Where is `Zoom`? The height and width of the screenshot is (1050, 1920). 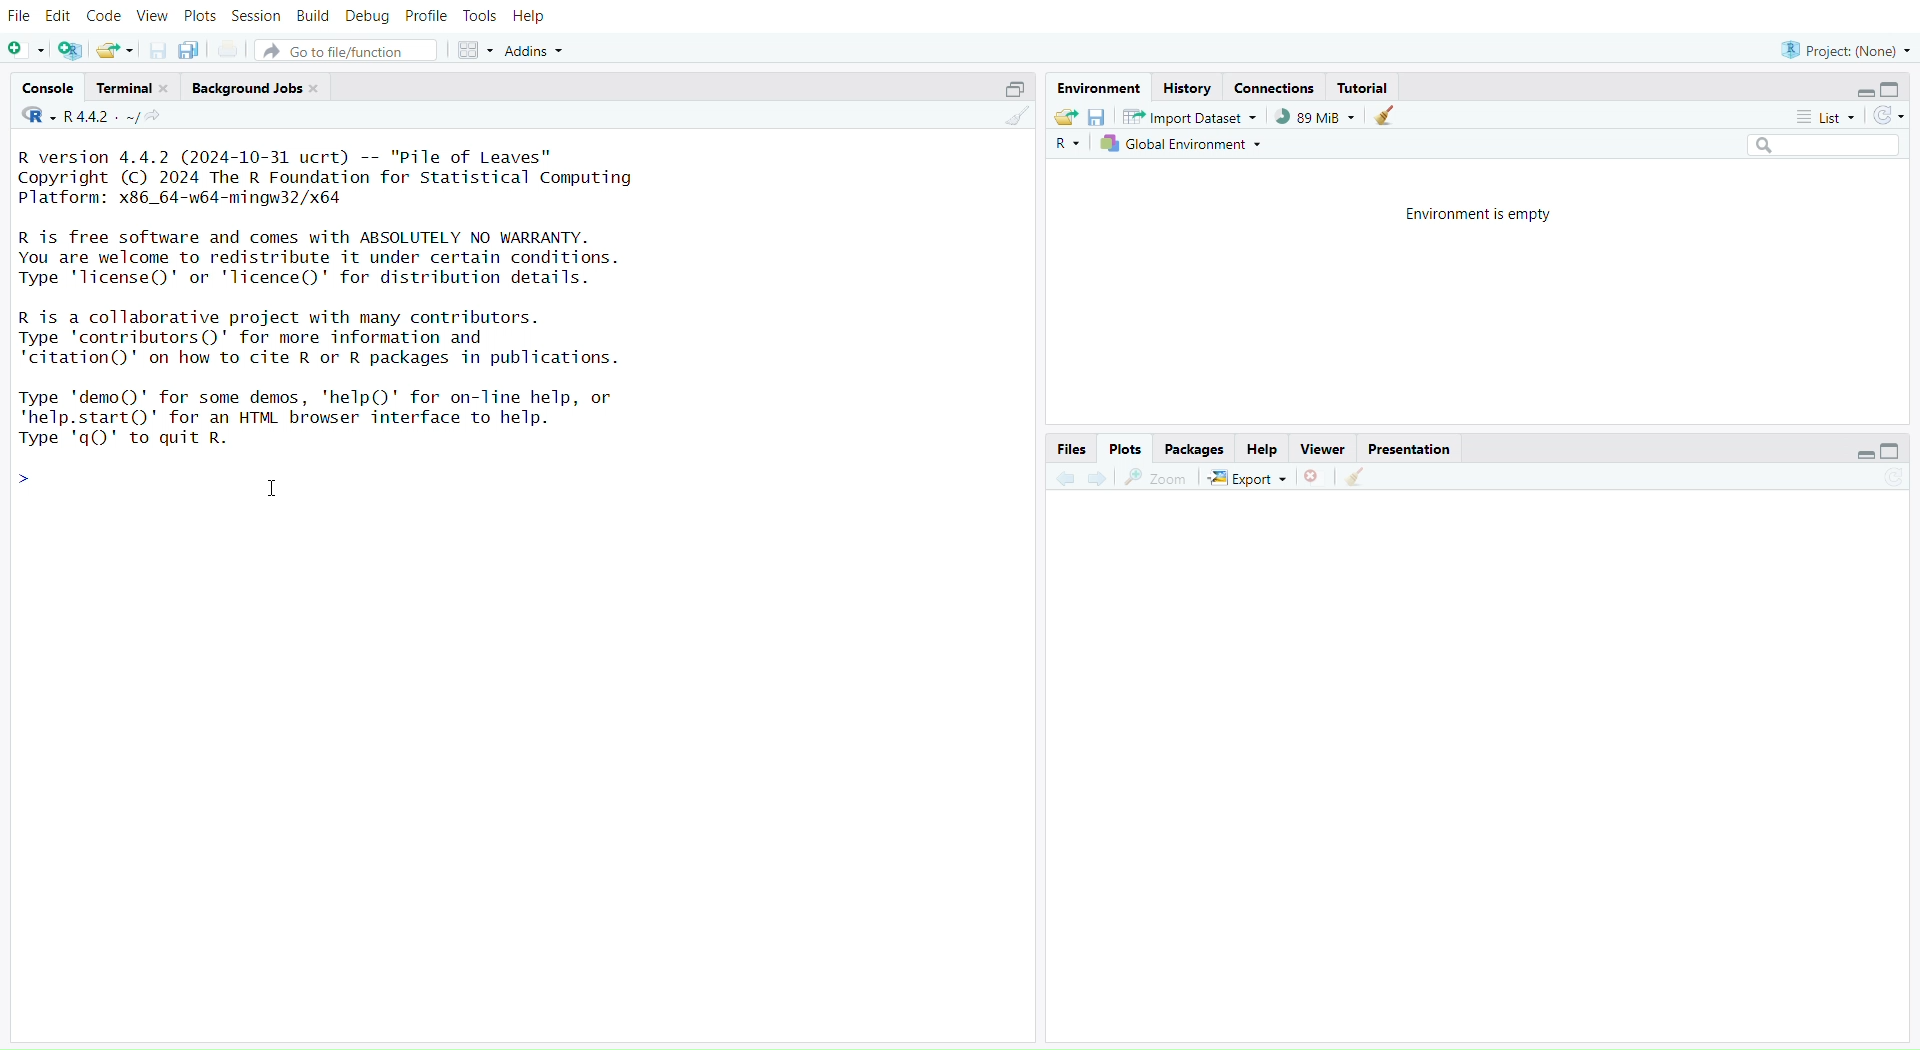 Zoom is located at coordinates (1160, 477).